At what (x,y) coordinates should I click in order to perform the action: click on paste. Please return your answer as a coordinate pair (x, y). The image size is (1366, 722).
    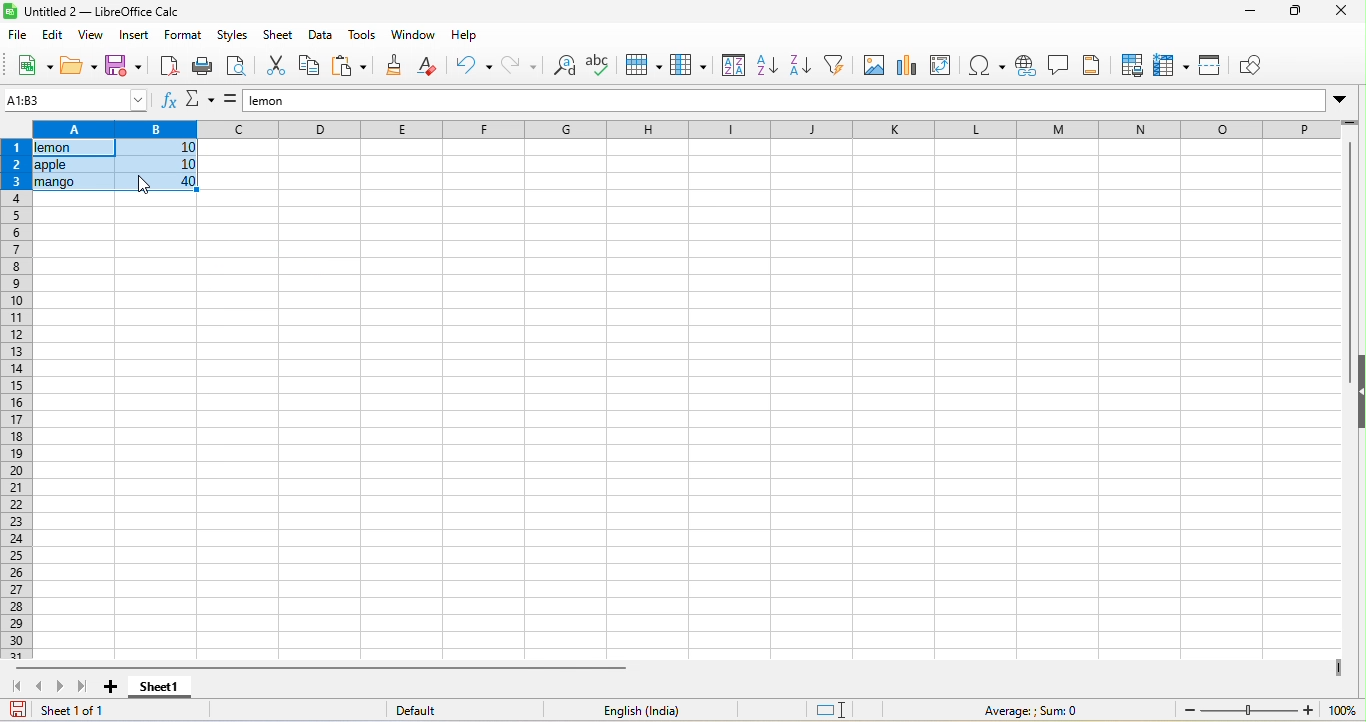
    Looking at the image, I should click on (350, 68).